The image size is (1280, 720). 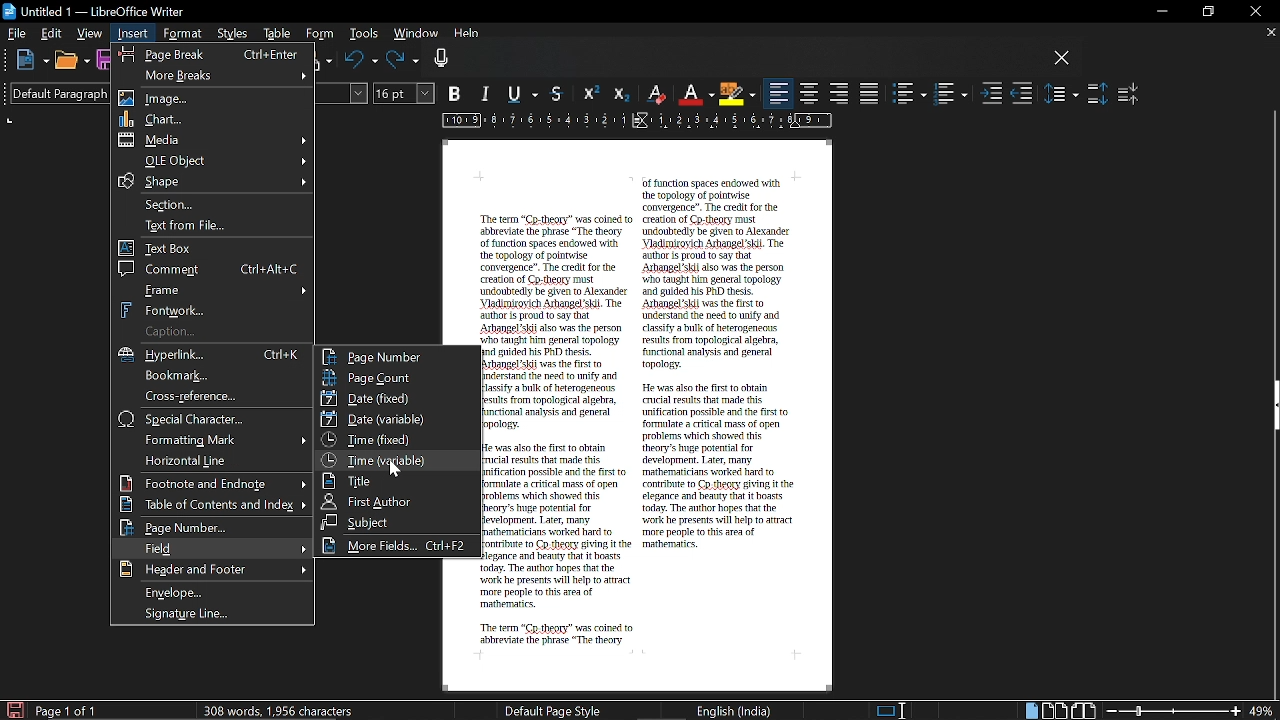 I want to click on Save, so click(x=13, y=709).